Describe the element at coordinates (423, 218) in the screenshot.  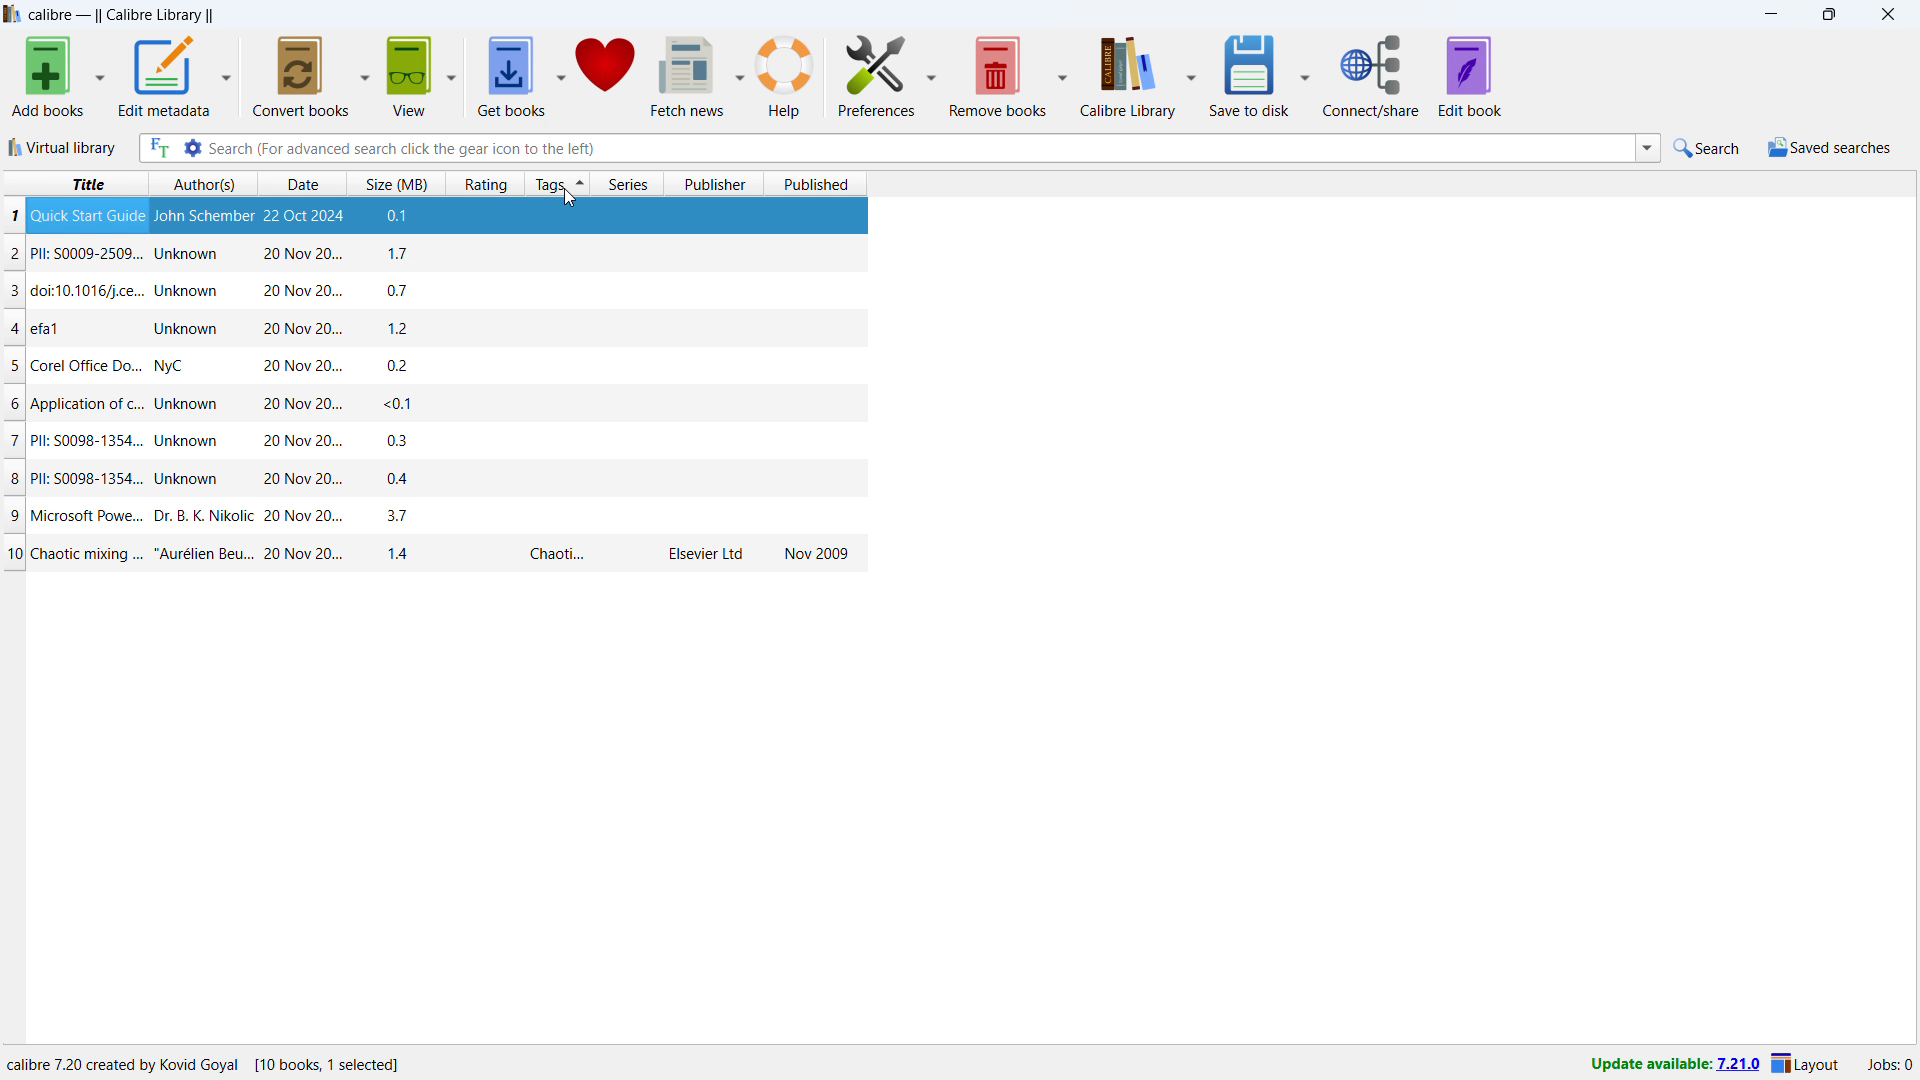
I see `one book entry` at that location.